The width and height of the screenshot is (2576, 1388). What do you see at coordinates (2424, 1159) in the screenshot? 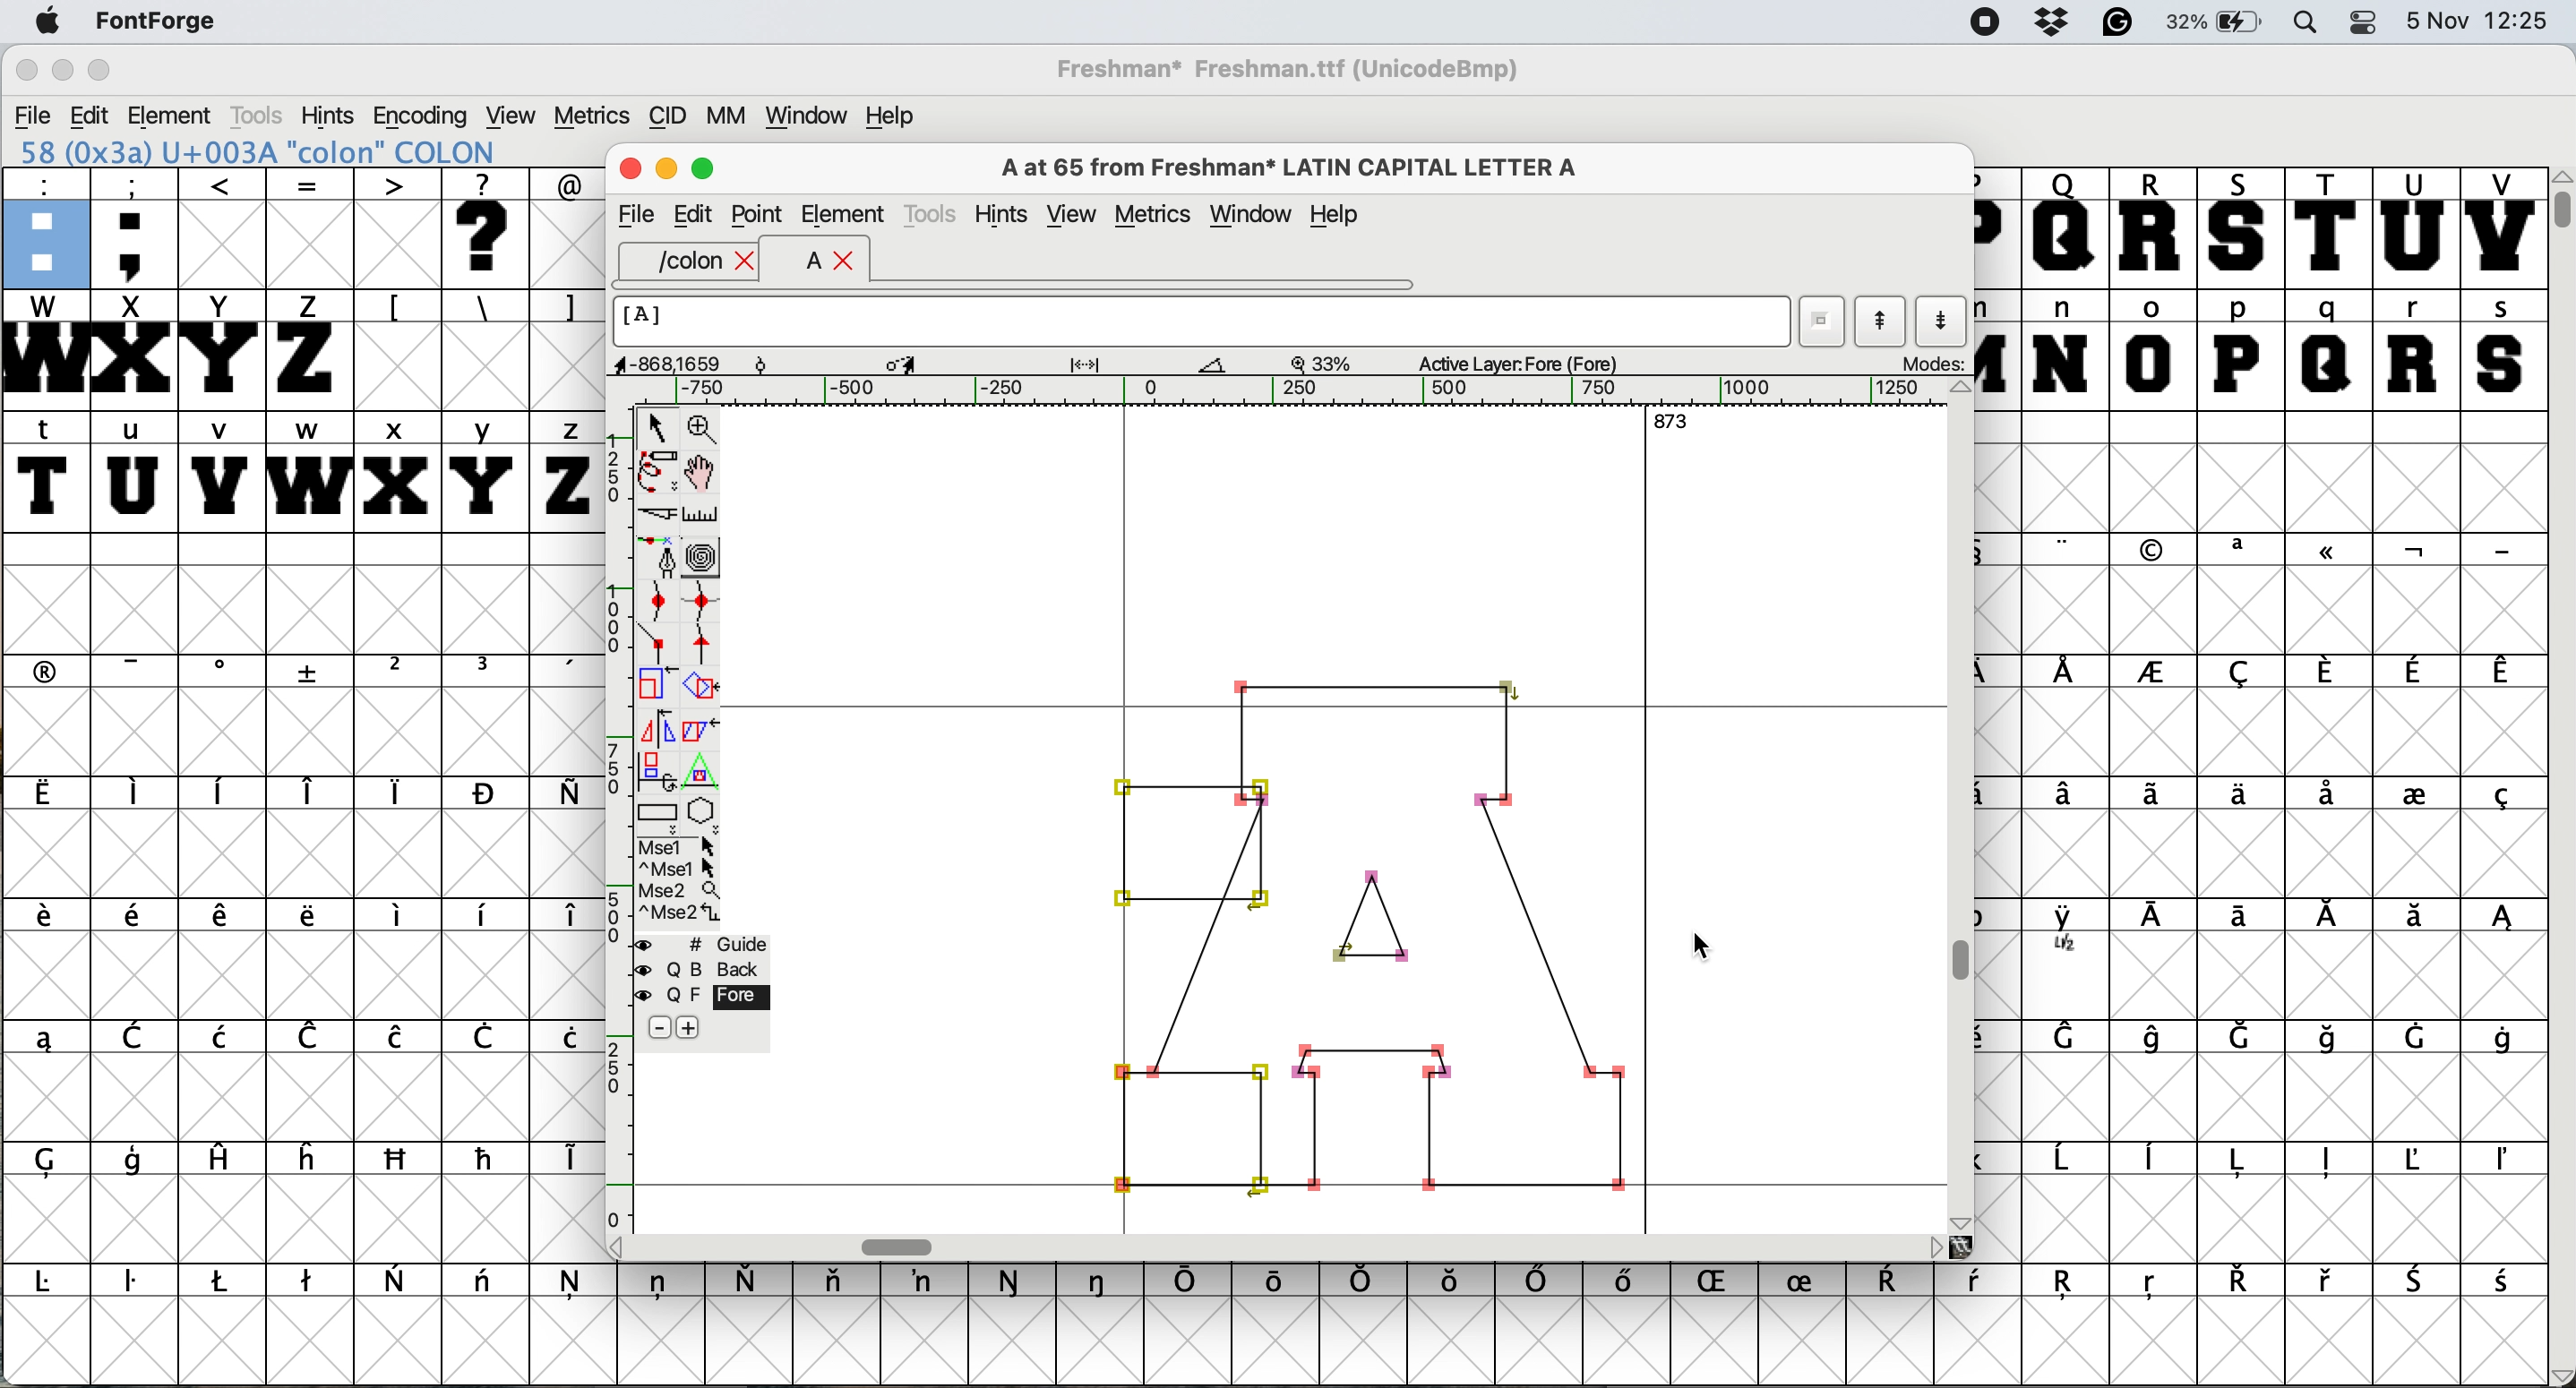
I see `symbol` at bounding box center [2424, 1159].